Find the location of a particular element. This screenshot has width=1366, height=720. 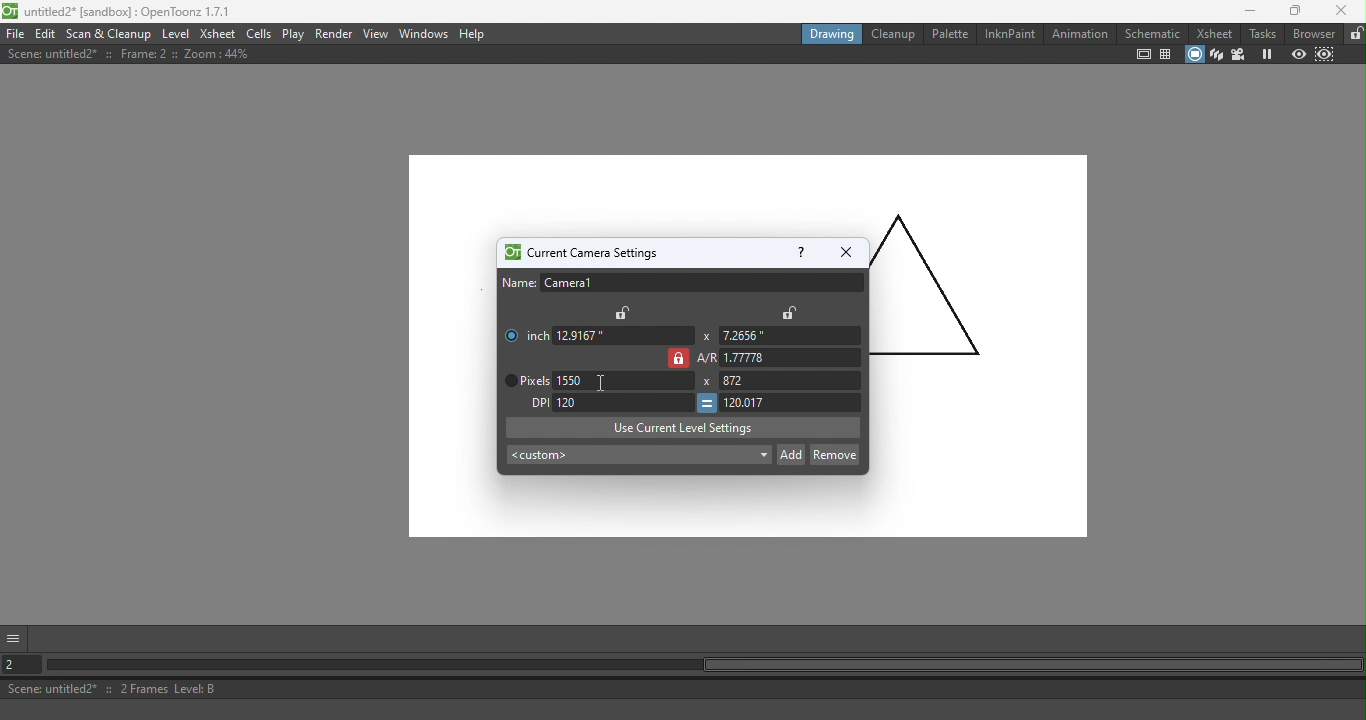

Camera stand view is located at coordinates (1193, 55).